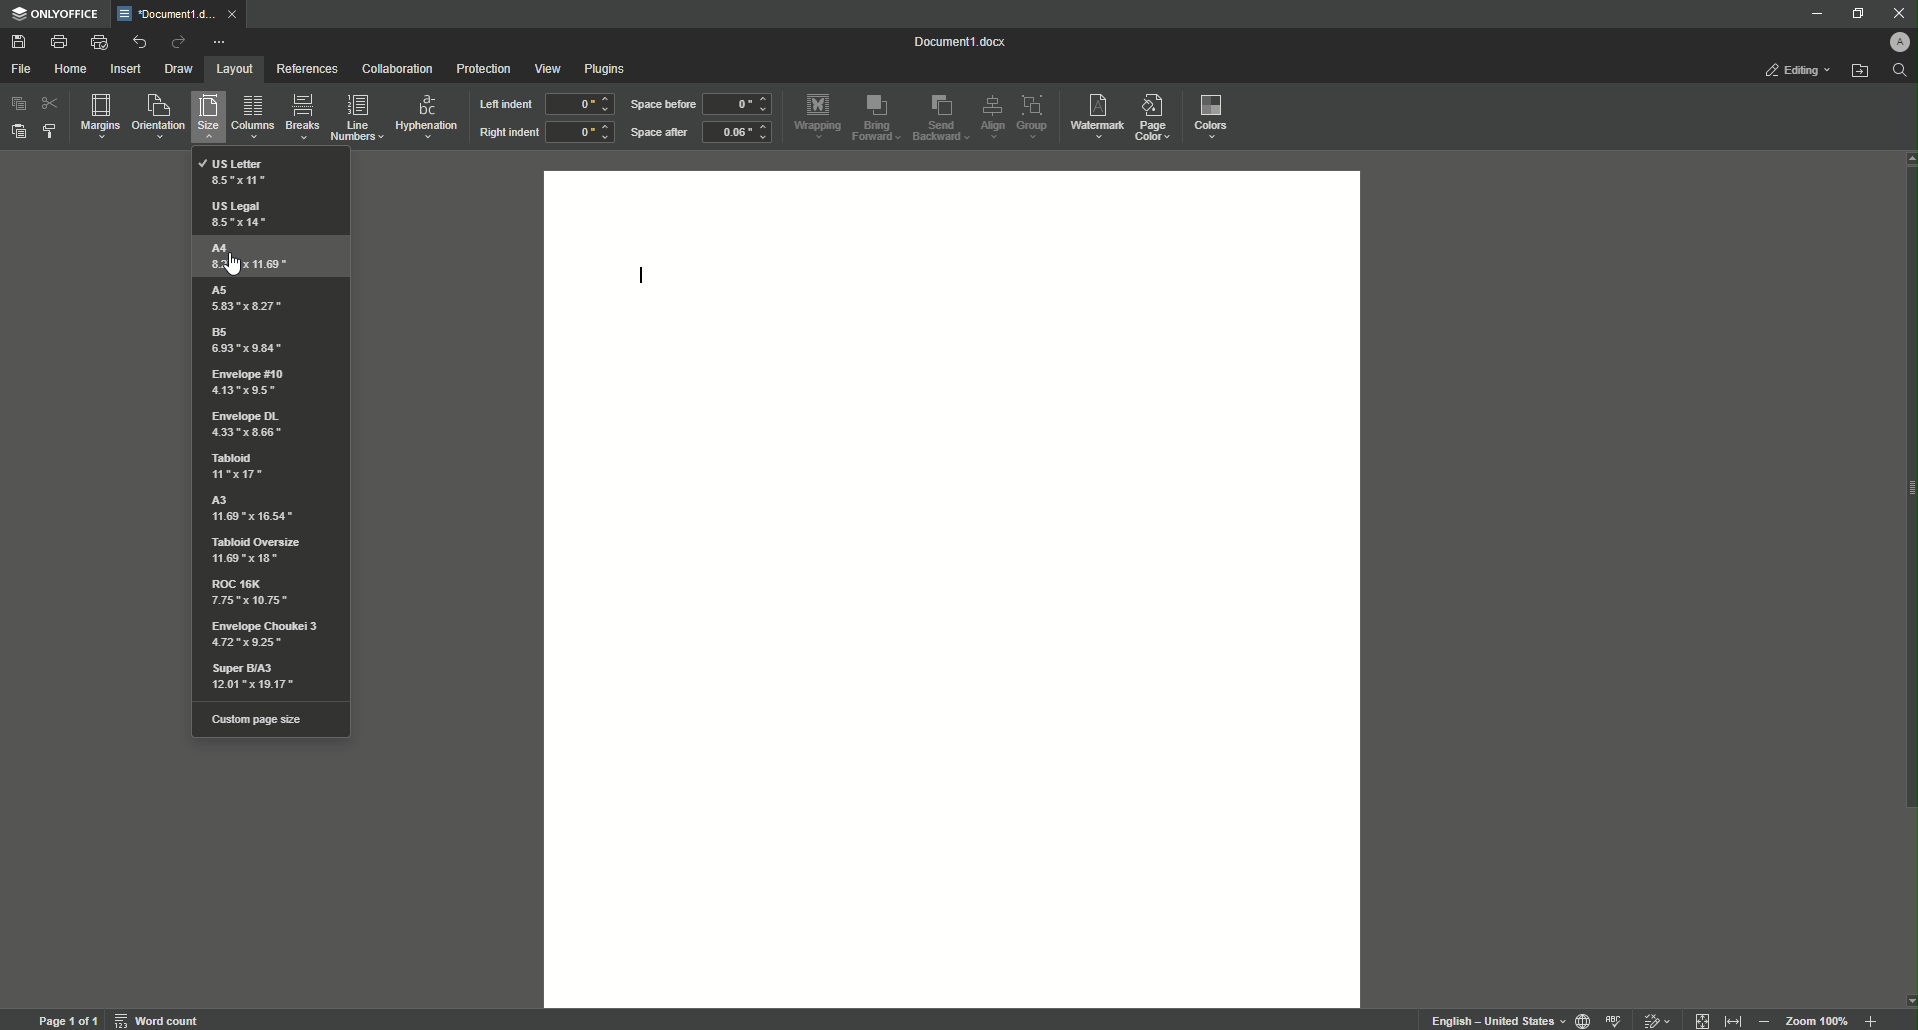 This screenshot has width=1918, height=1030. I want to click on Envelope, so click(250, 382).